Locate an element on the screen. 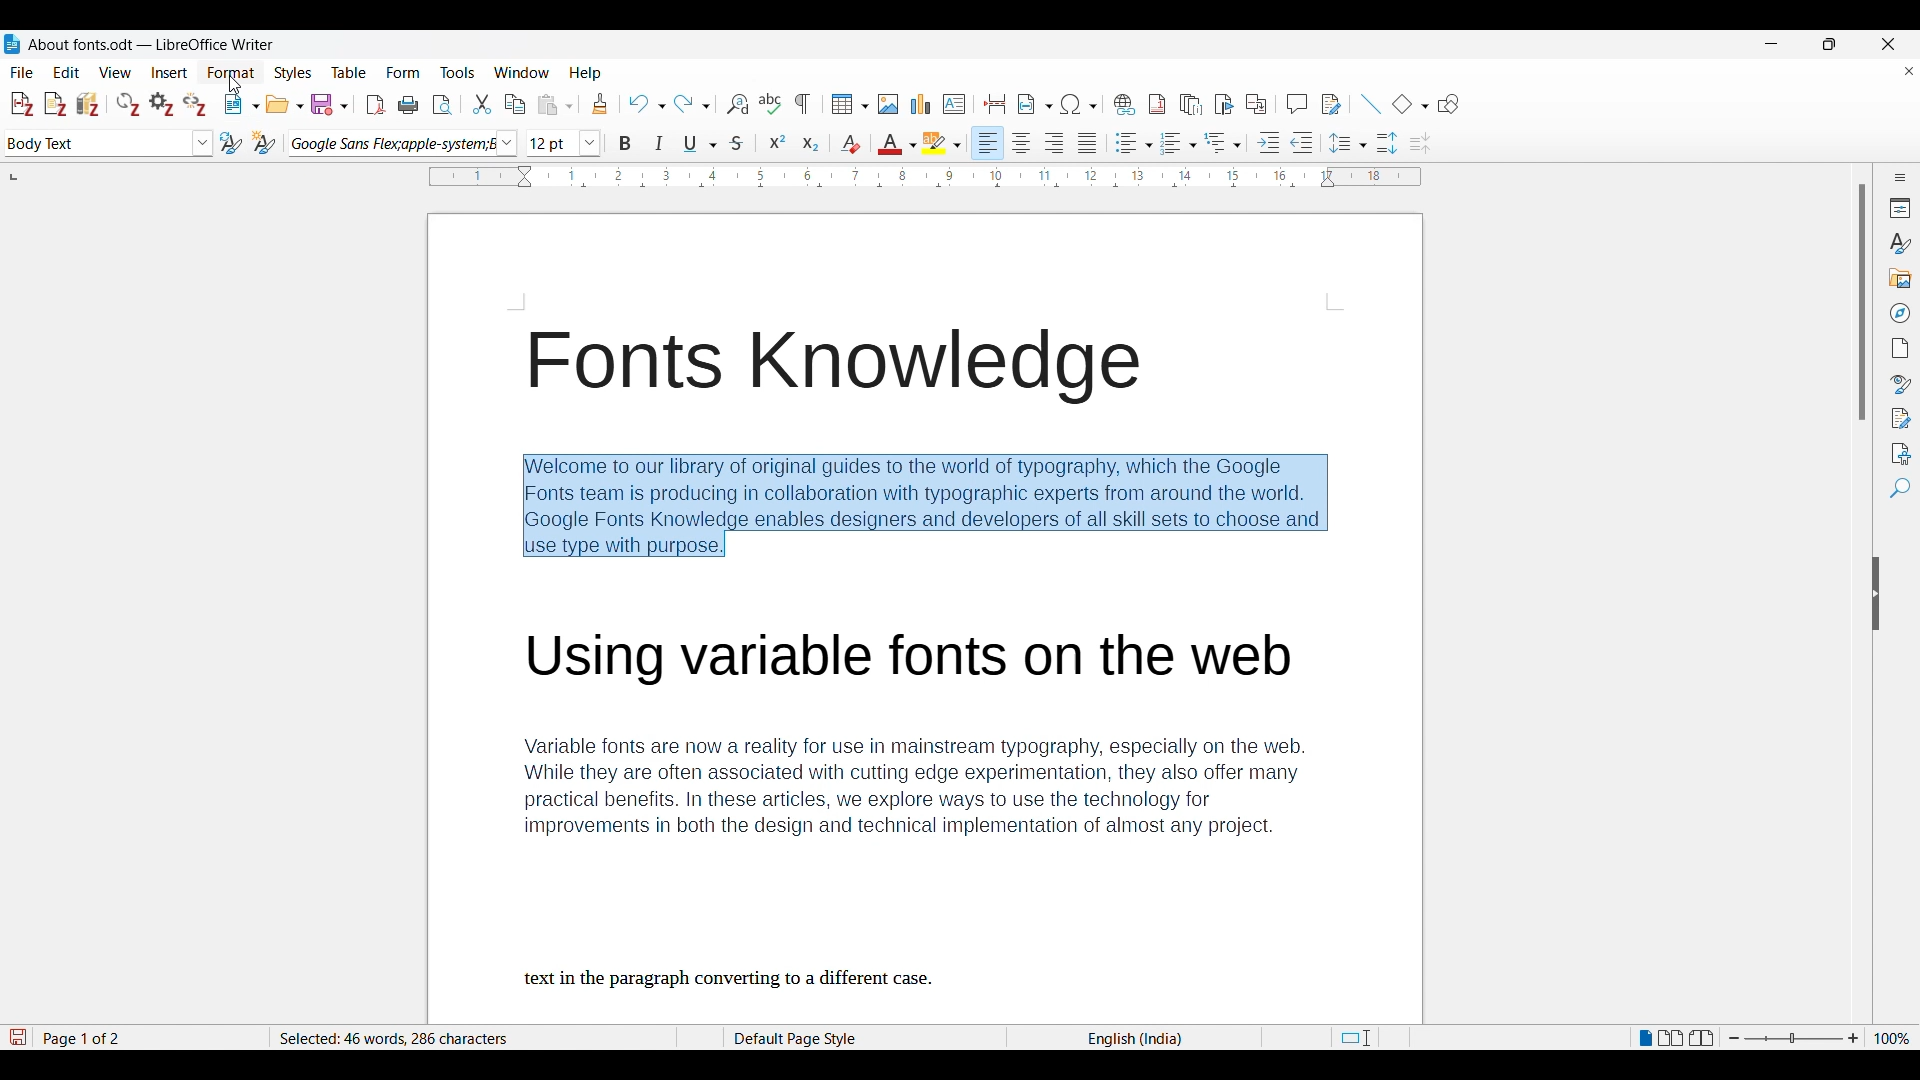  Cursor position unchanged after making selection is located at coordinates (729, 546).